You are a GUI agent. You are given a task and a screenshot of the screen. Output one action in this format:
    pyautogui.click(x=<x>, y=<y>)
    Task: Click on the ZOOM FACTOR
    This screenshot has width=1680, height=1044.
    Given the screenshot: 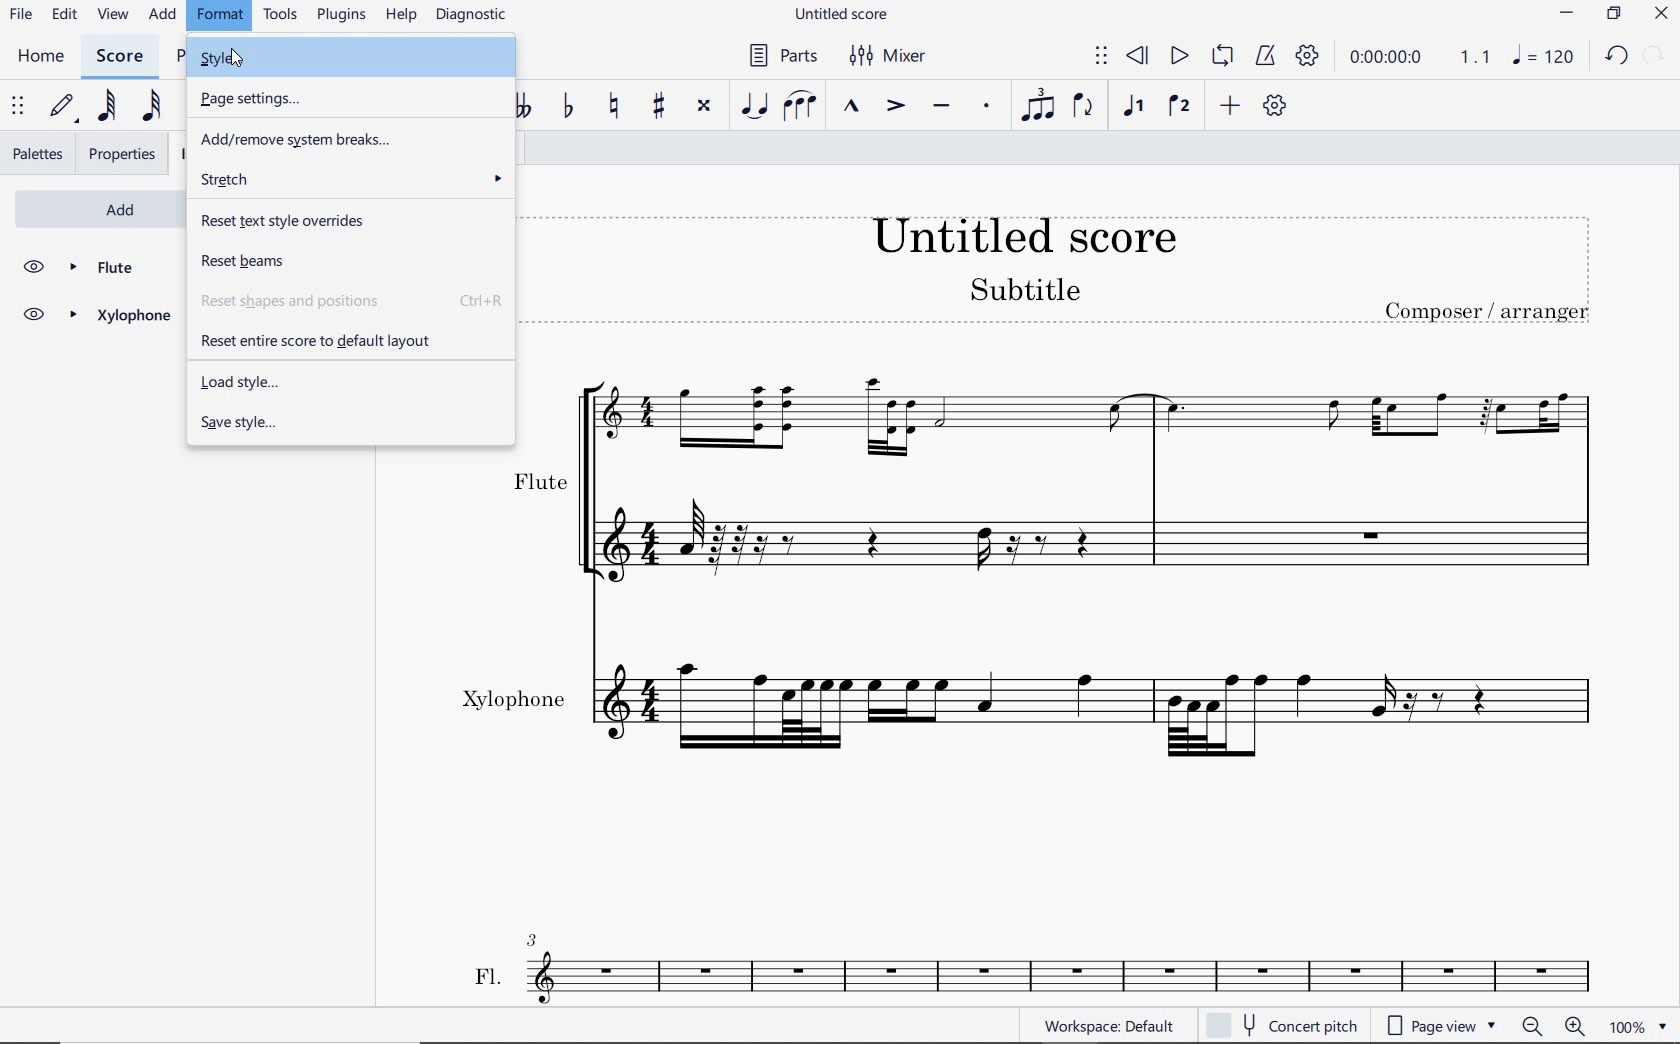 What is the action you would take?
    pyautogui.click(x=1640, y=1026)
    